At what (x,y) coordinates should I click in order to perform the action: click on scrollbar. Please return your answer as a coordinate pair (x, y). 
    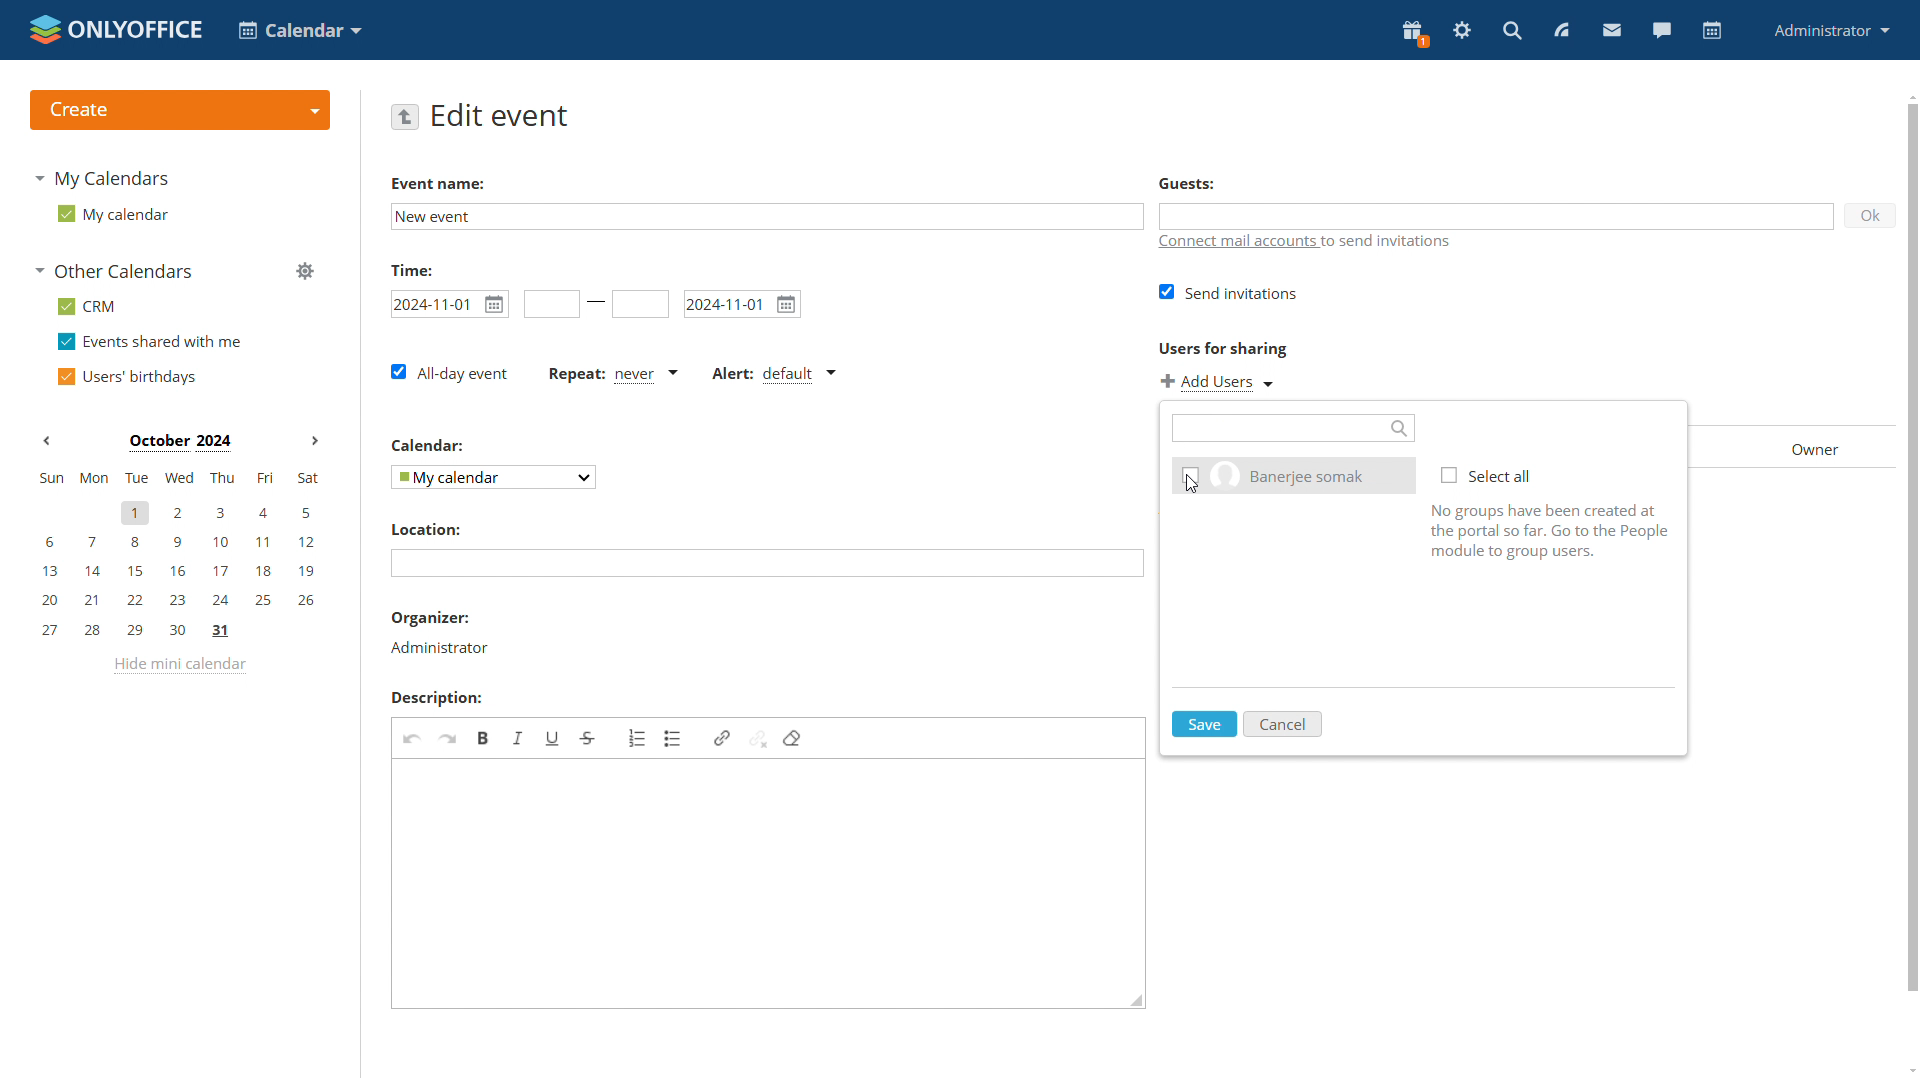
    Looking at the image, I should click on (1912, 549).